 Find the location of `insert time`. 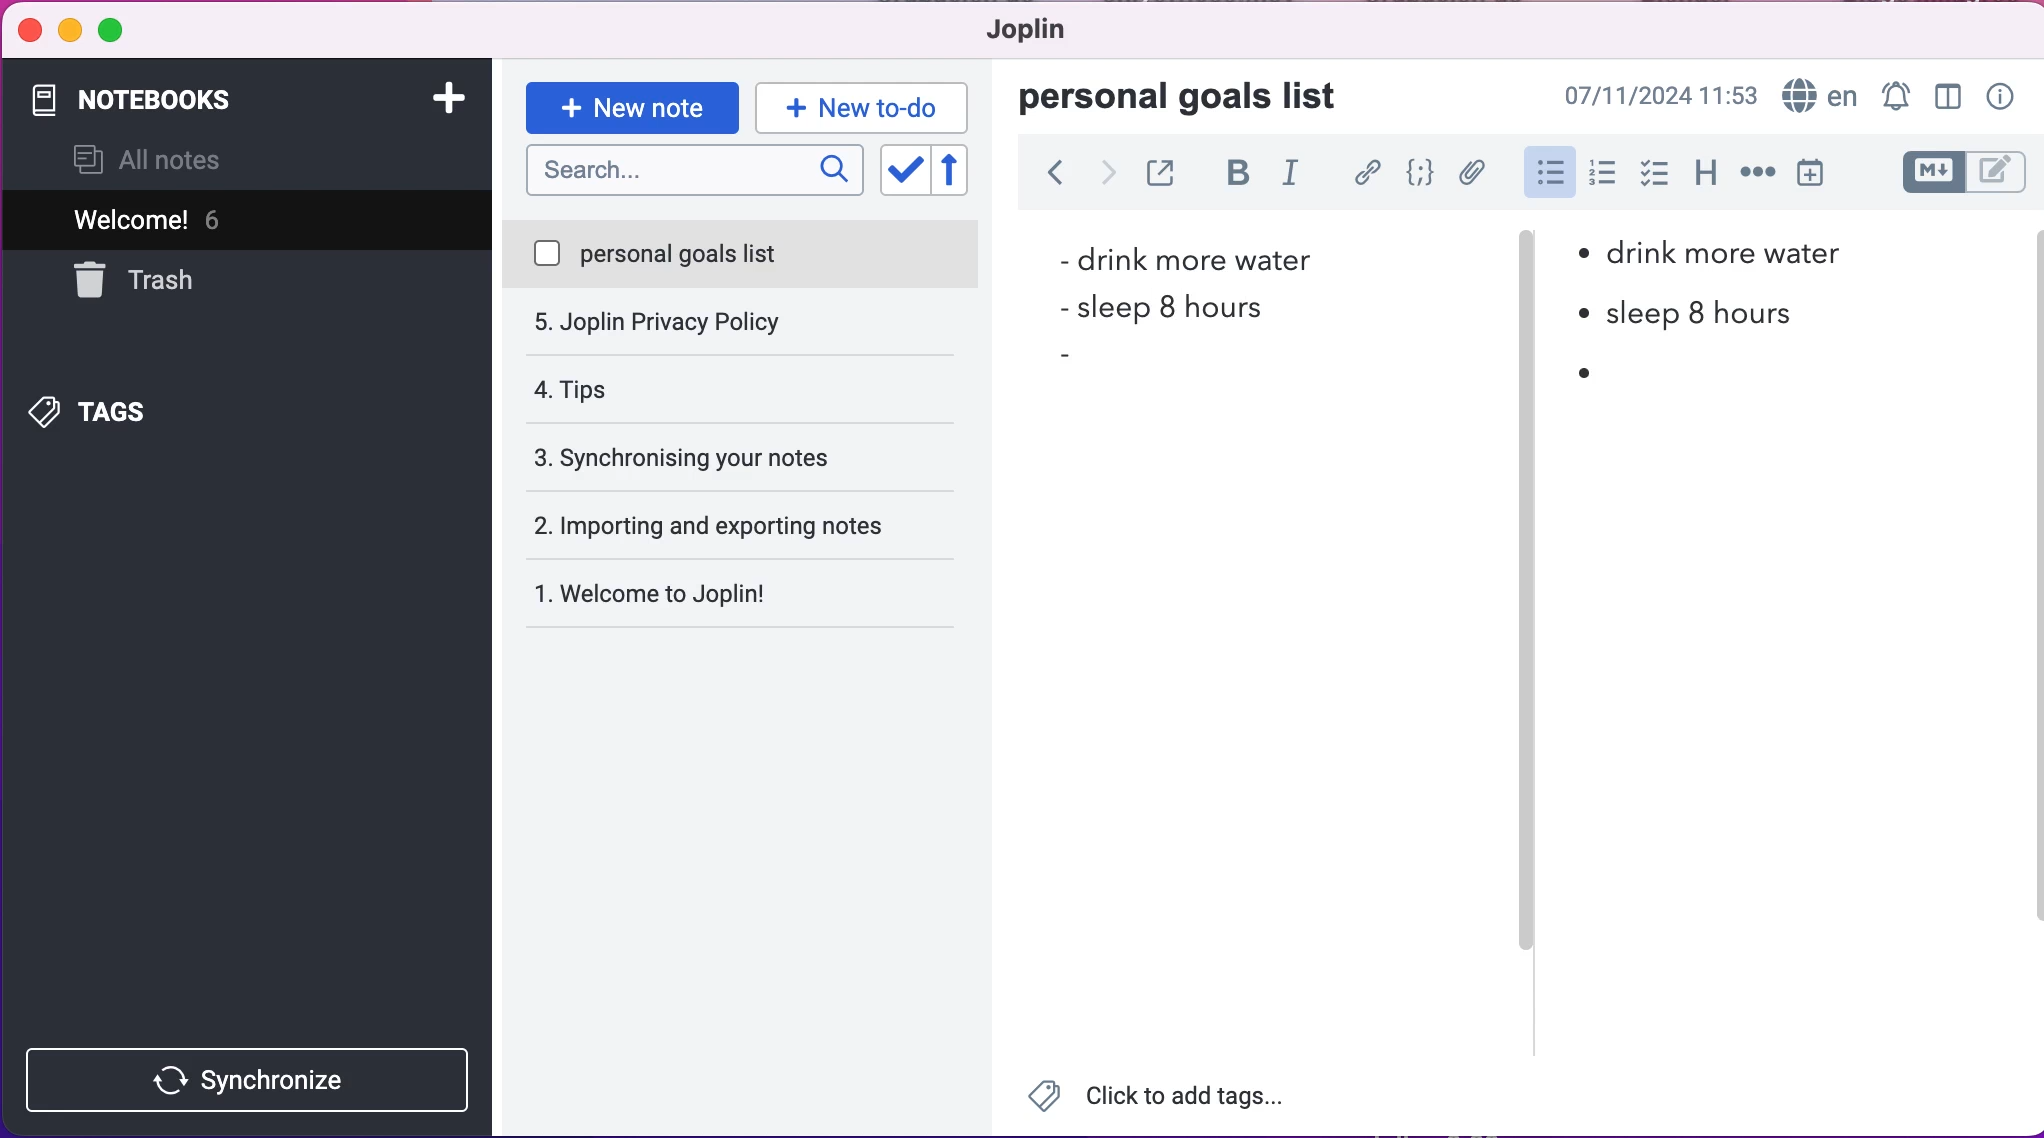

insert time is located at coordinates (1818, 176).